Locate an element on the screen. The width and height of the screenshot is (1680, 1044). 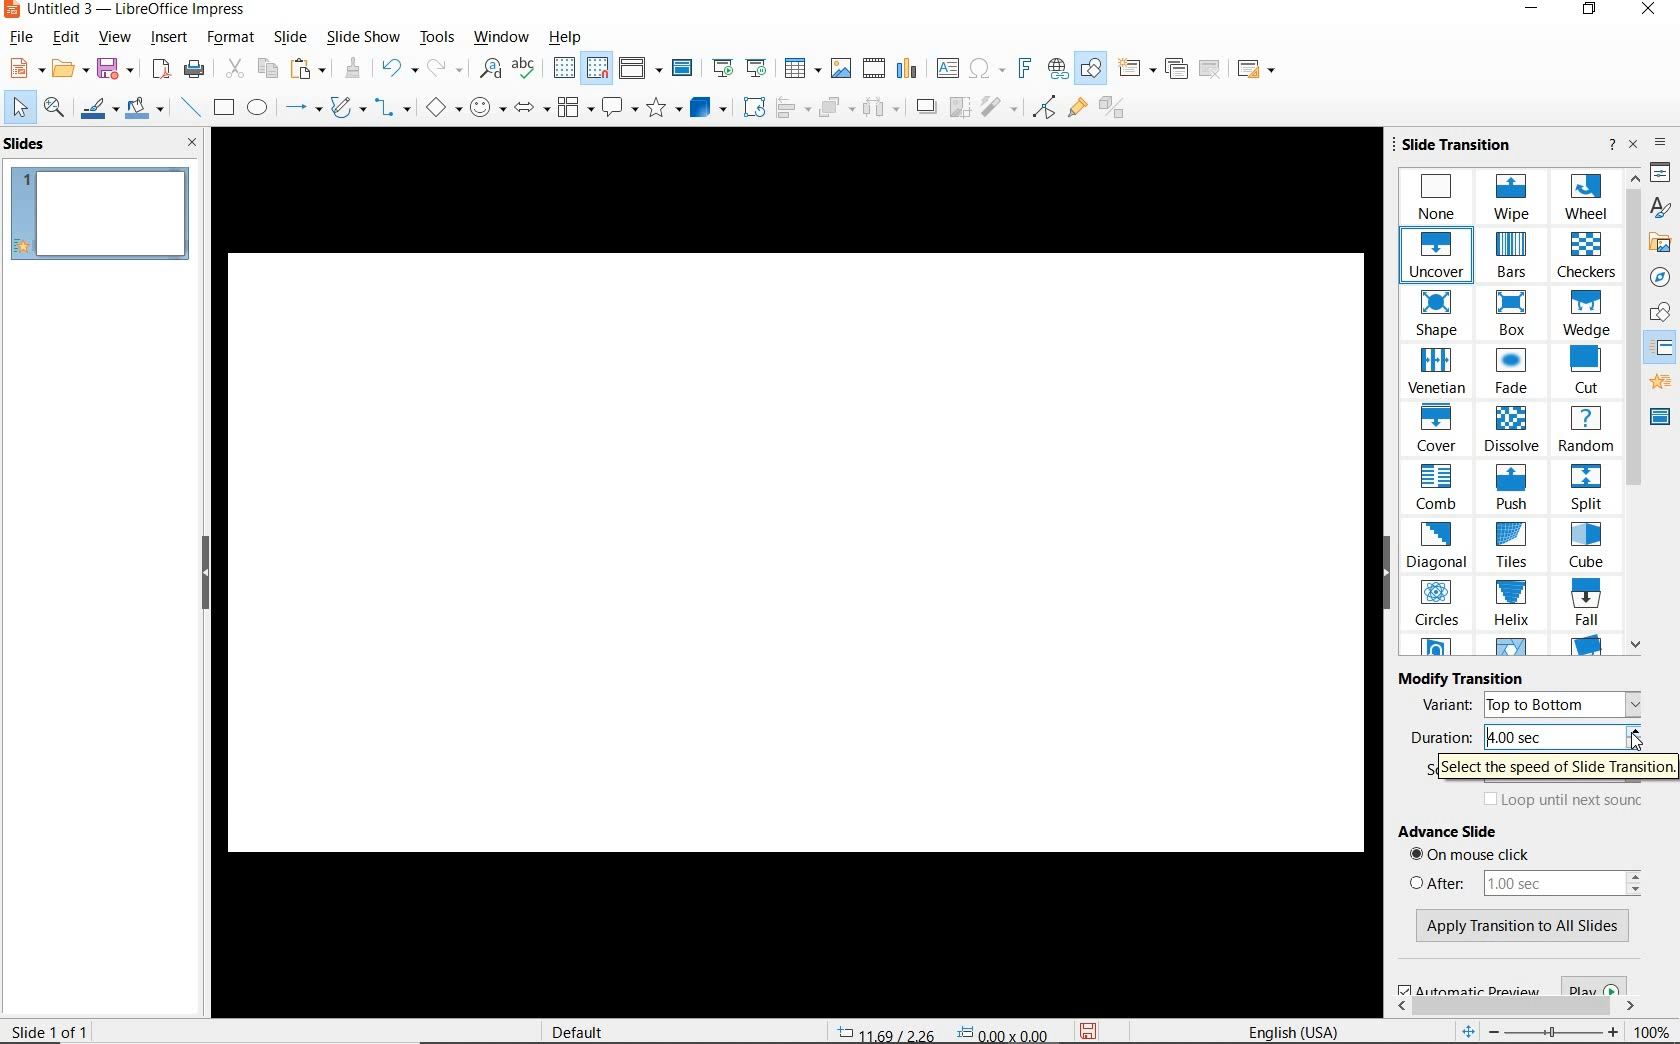
INSERT TEXT BOX is located at coordinates (947, 69).